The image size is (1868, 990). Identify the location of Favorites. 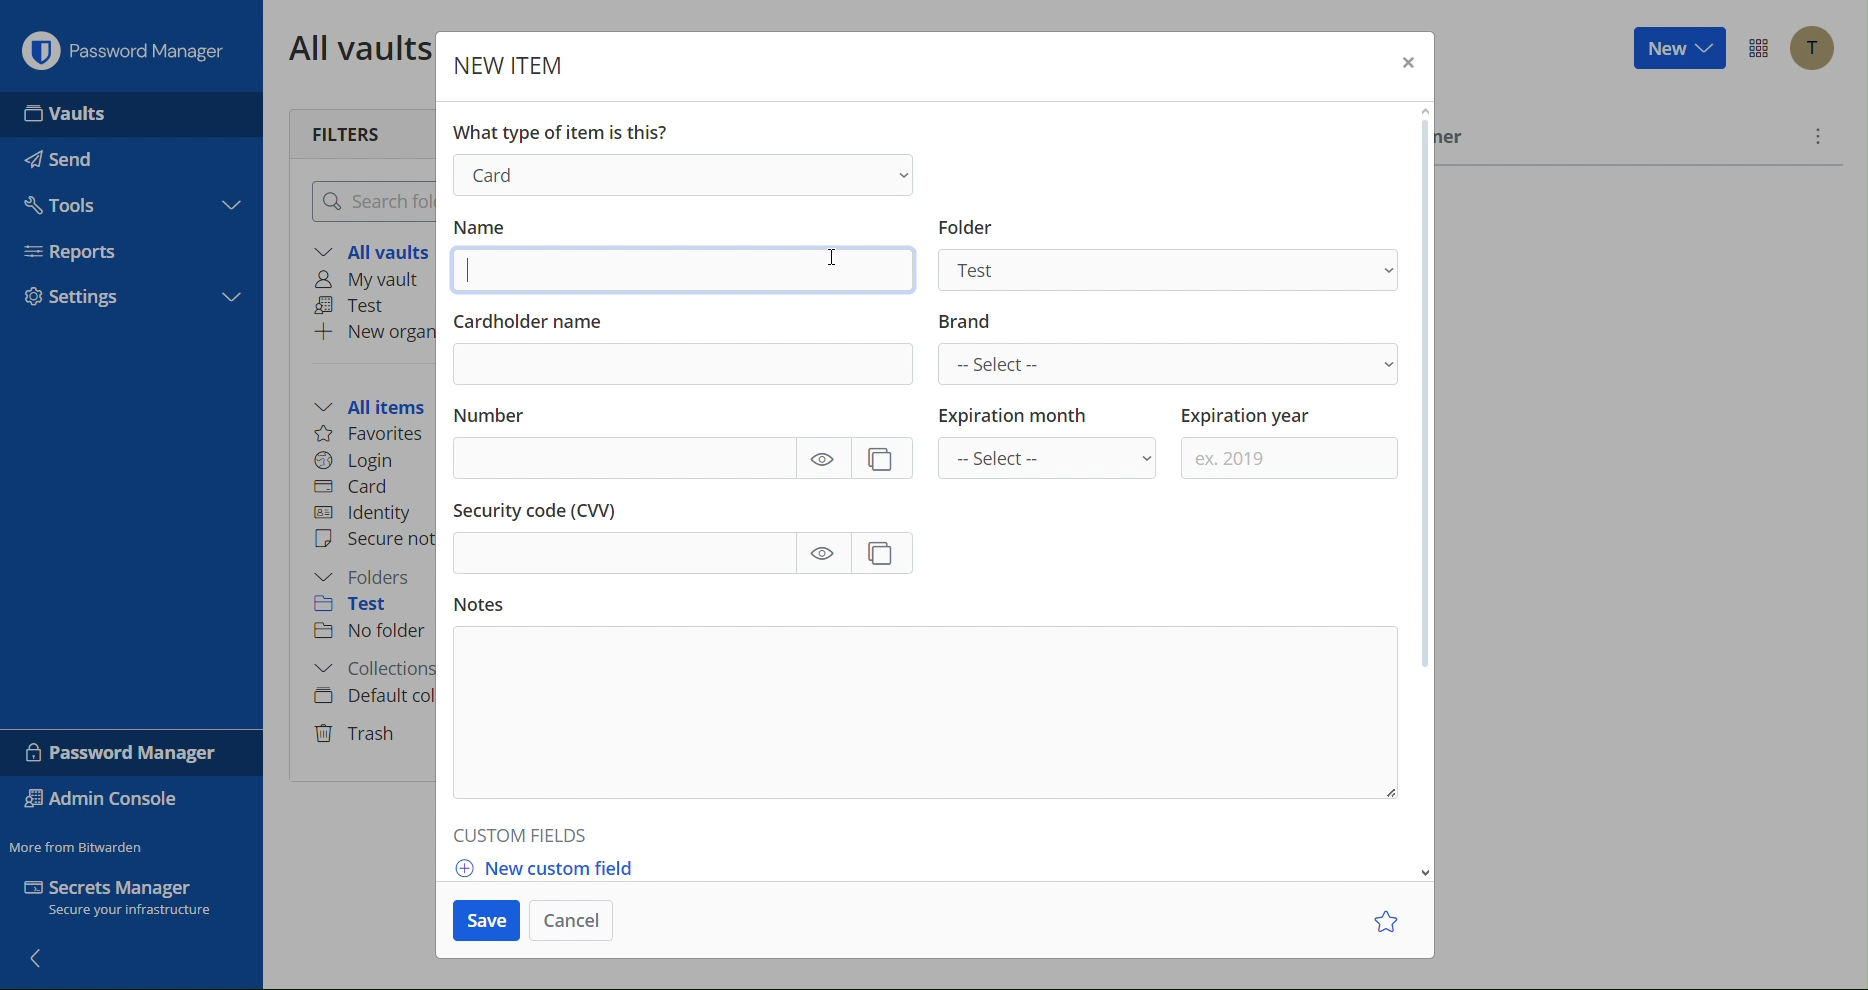
(374, 436).